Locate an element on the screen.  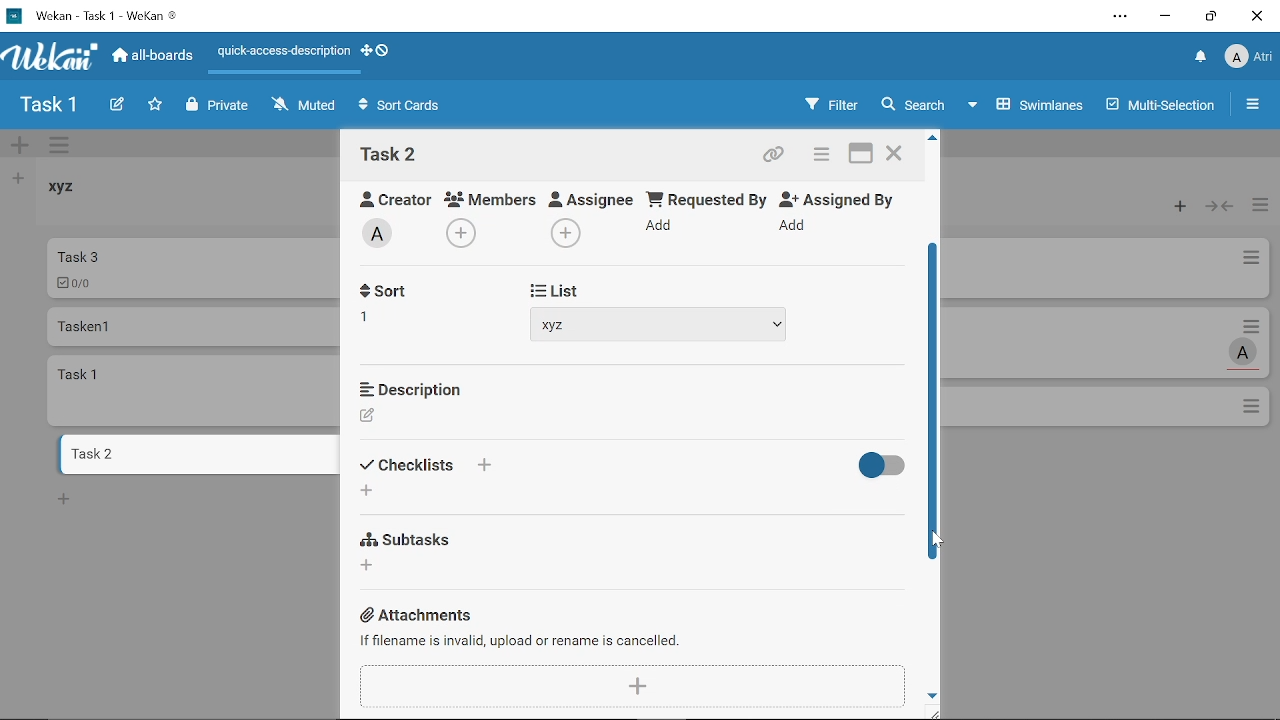
Card actions is located at coordinates (1250, 261).